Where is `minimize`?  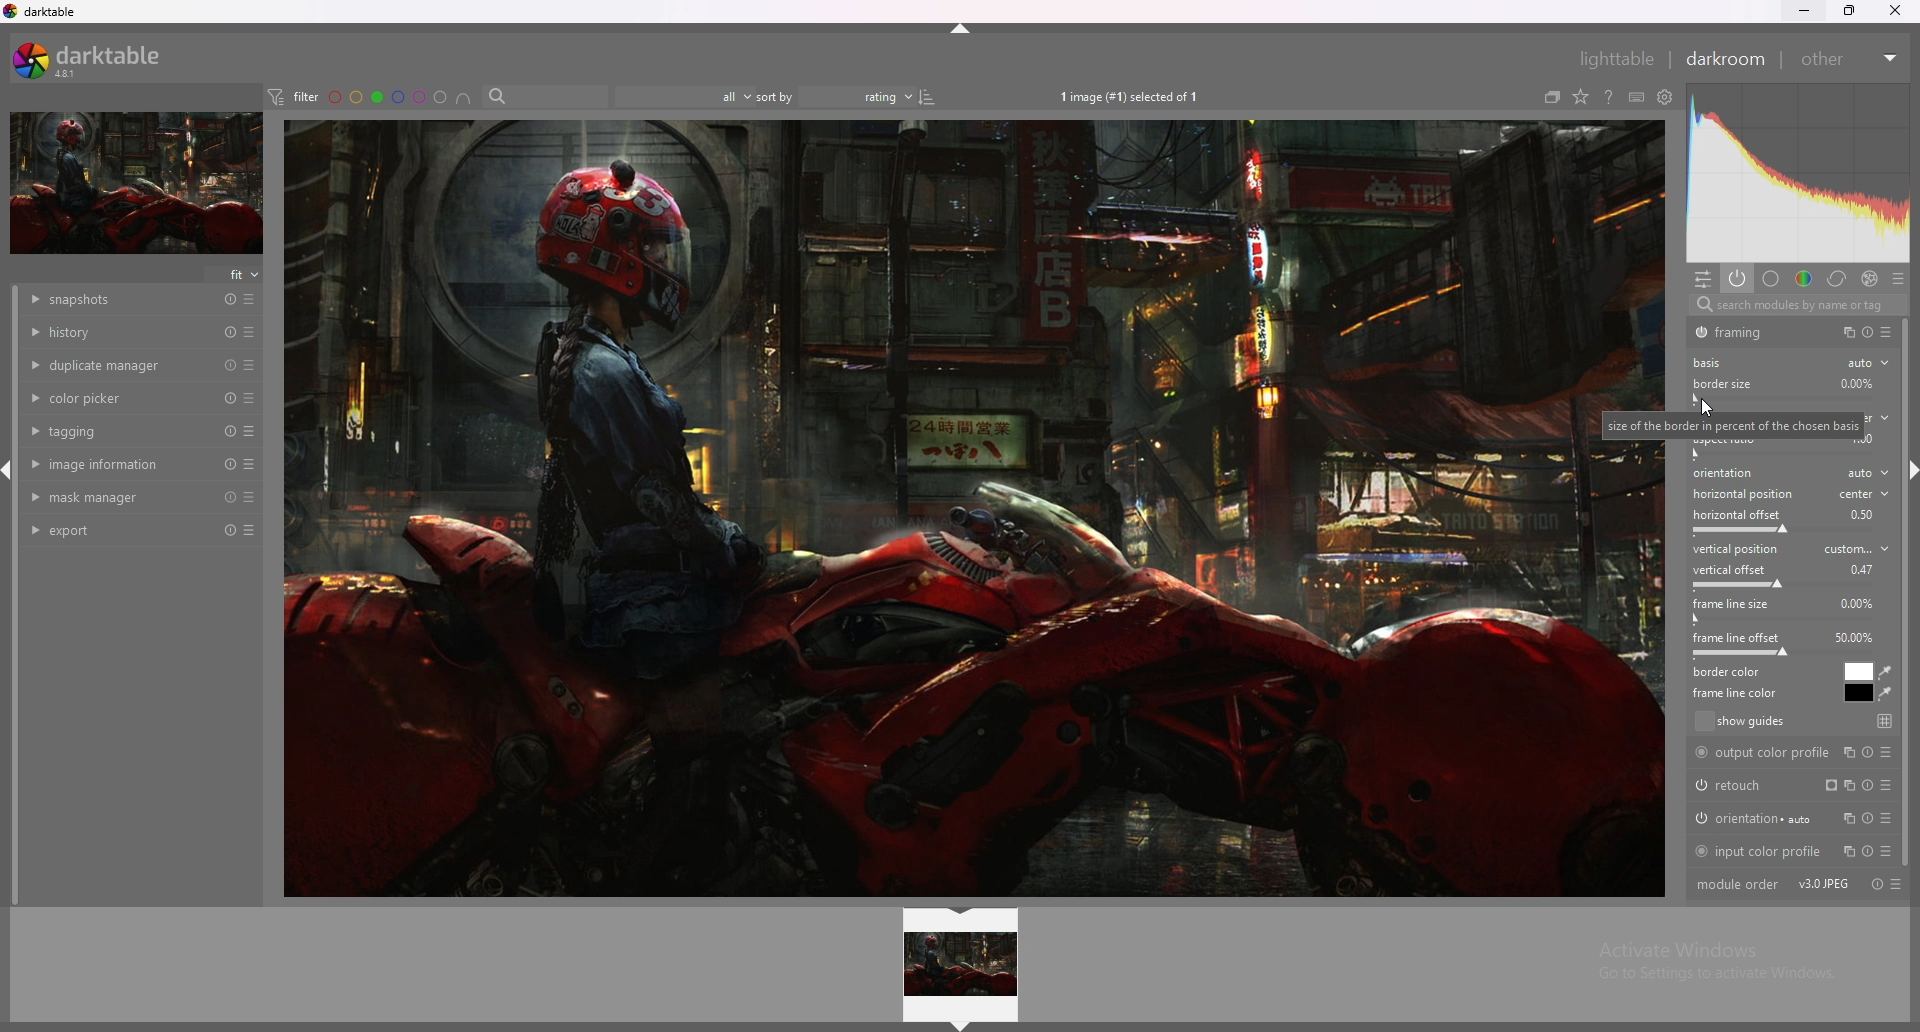
minimize is located at coordinates (1804, 9).